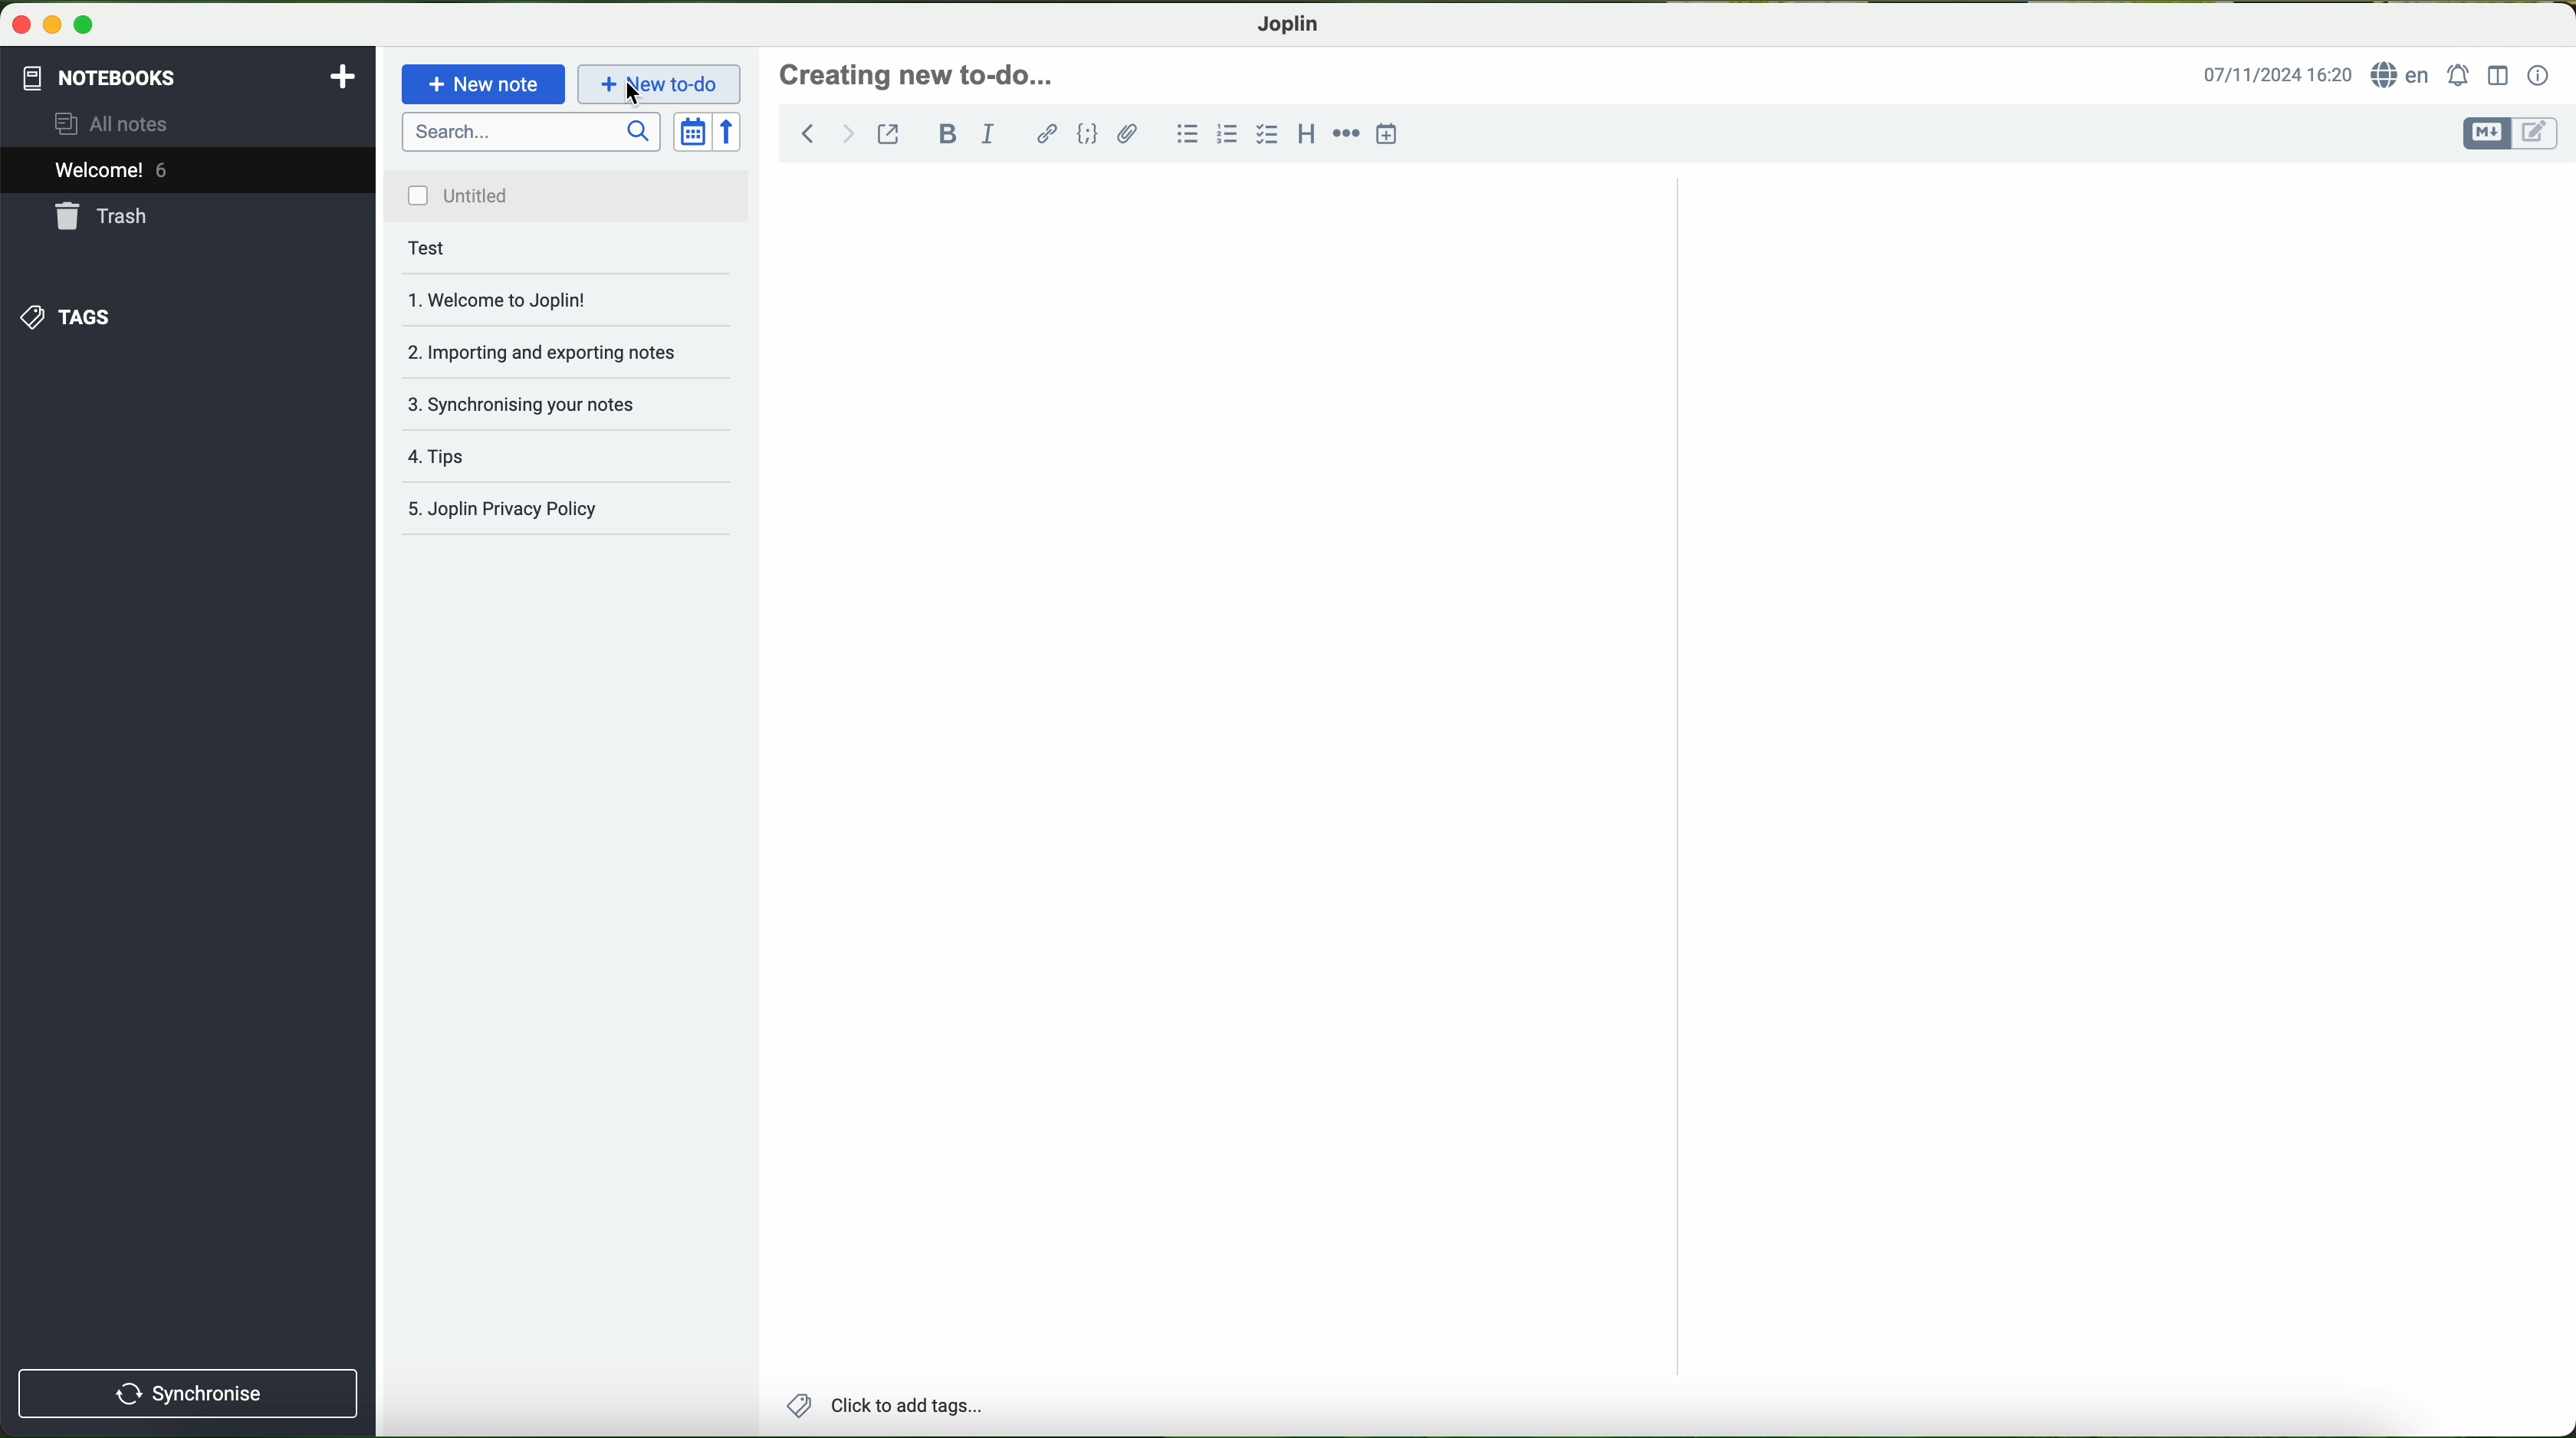 The height and width of the screenshot is (1438, 2576). I want to click on synchronising your notes, so click(538, 401).